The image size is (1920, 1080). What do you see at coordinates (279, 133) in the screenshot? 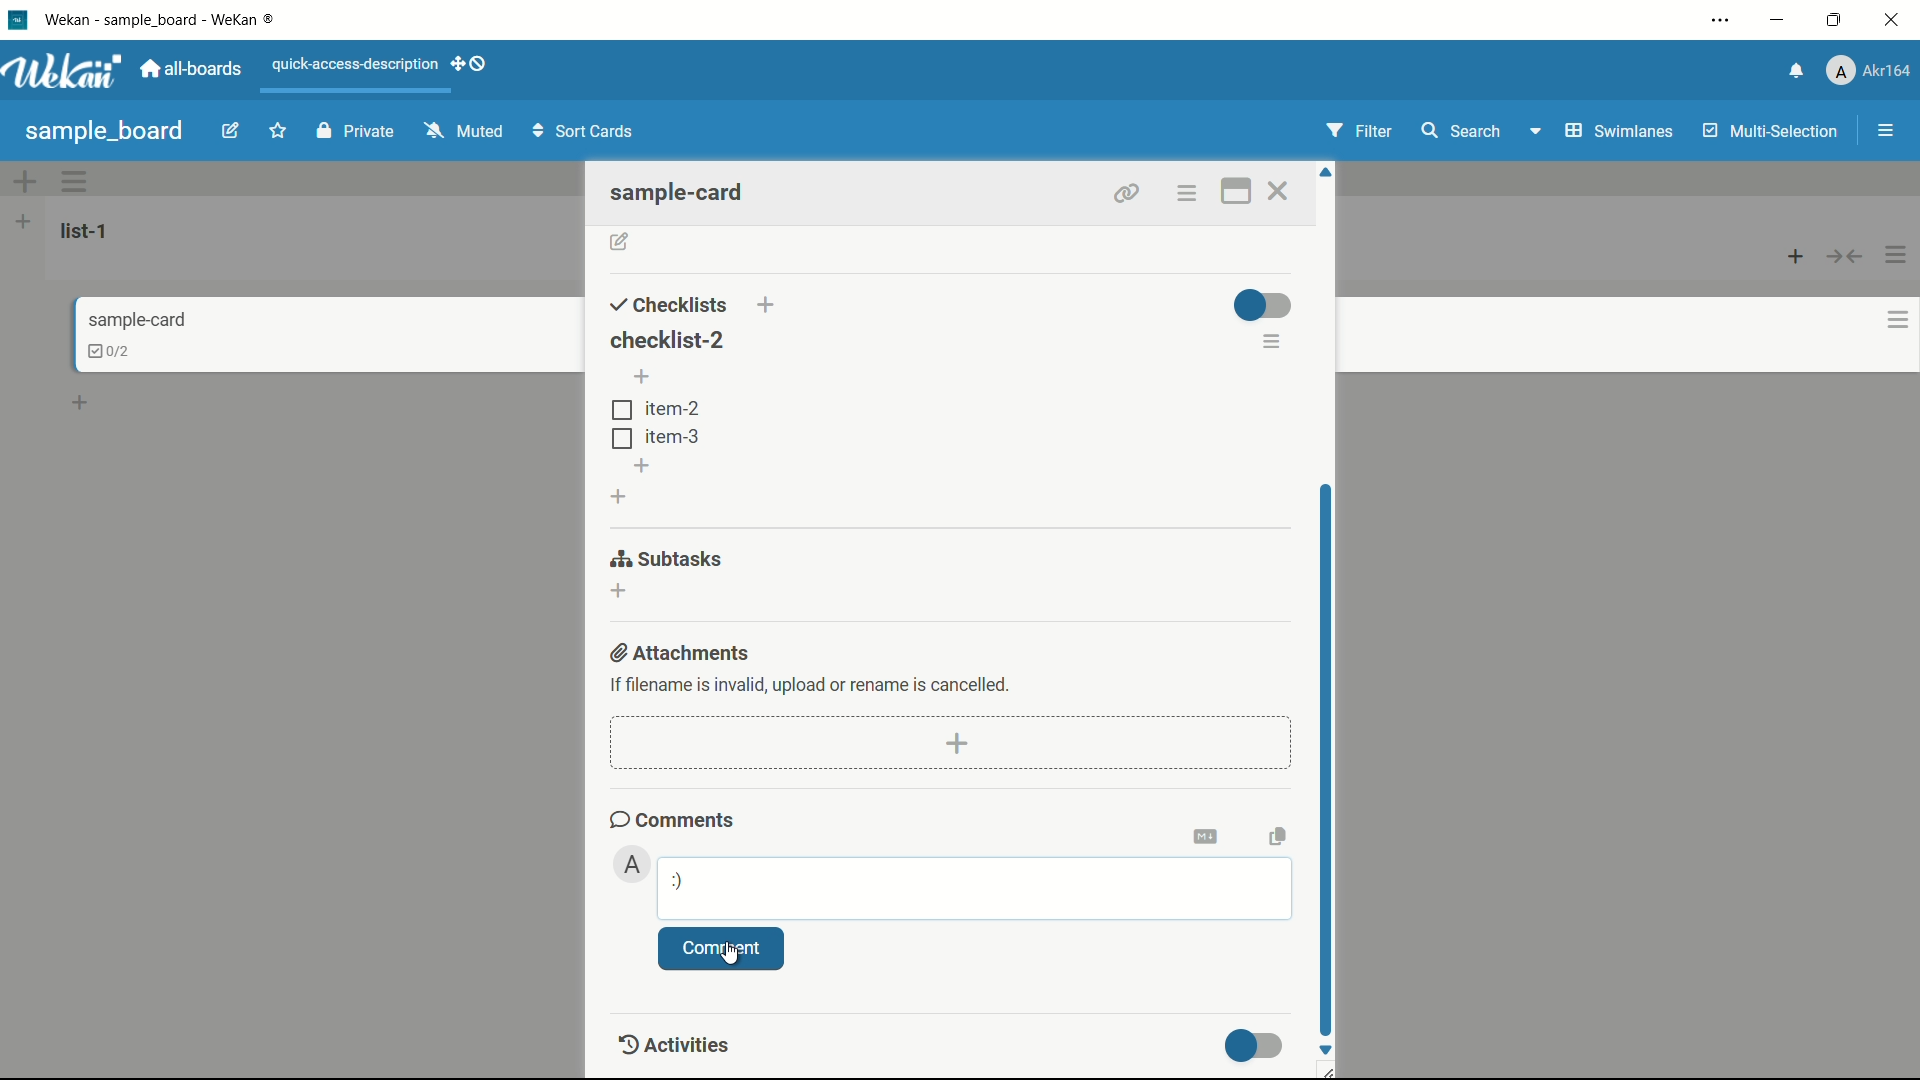
I see `star this board` at bounding box center [279, 133].